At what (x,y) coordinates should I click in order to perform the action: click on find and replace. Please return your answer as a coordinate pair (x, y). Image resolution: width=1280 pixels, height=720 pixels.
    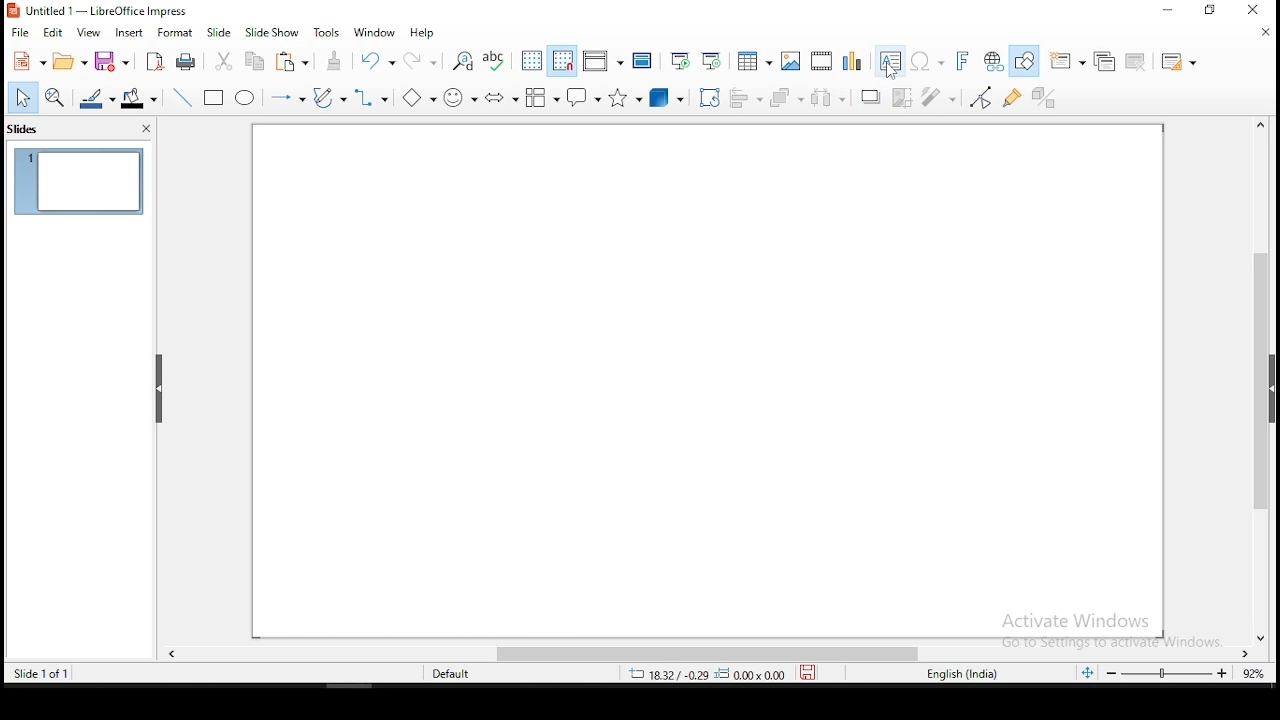
    Looking at the image, I should click on (462, 61).